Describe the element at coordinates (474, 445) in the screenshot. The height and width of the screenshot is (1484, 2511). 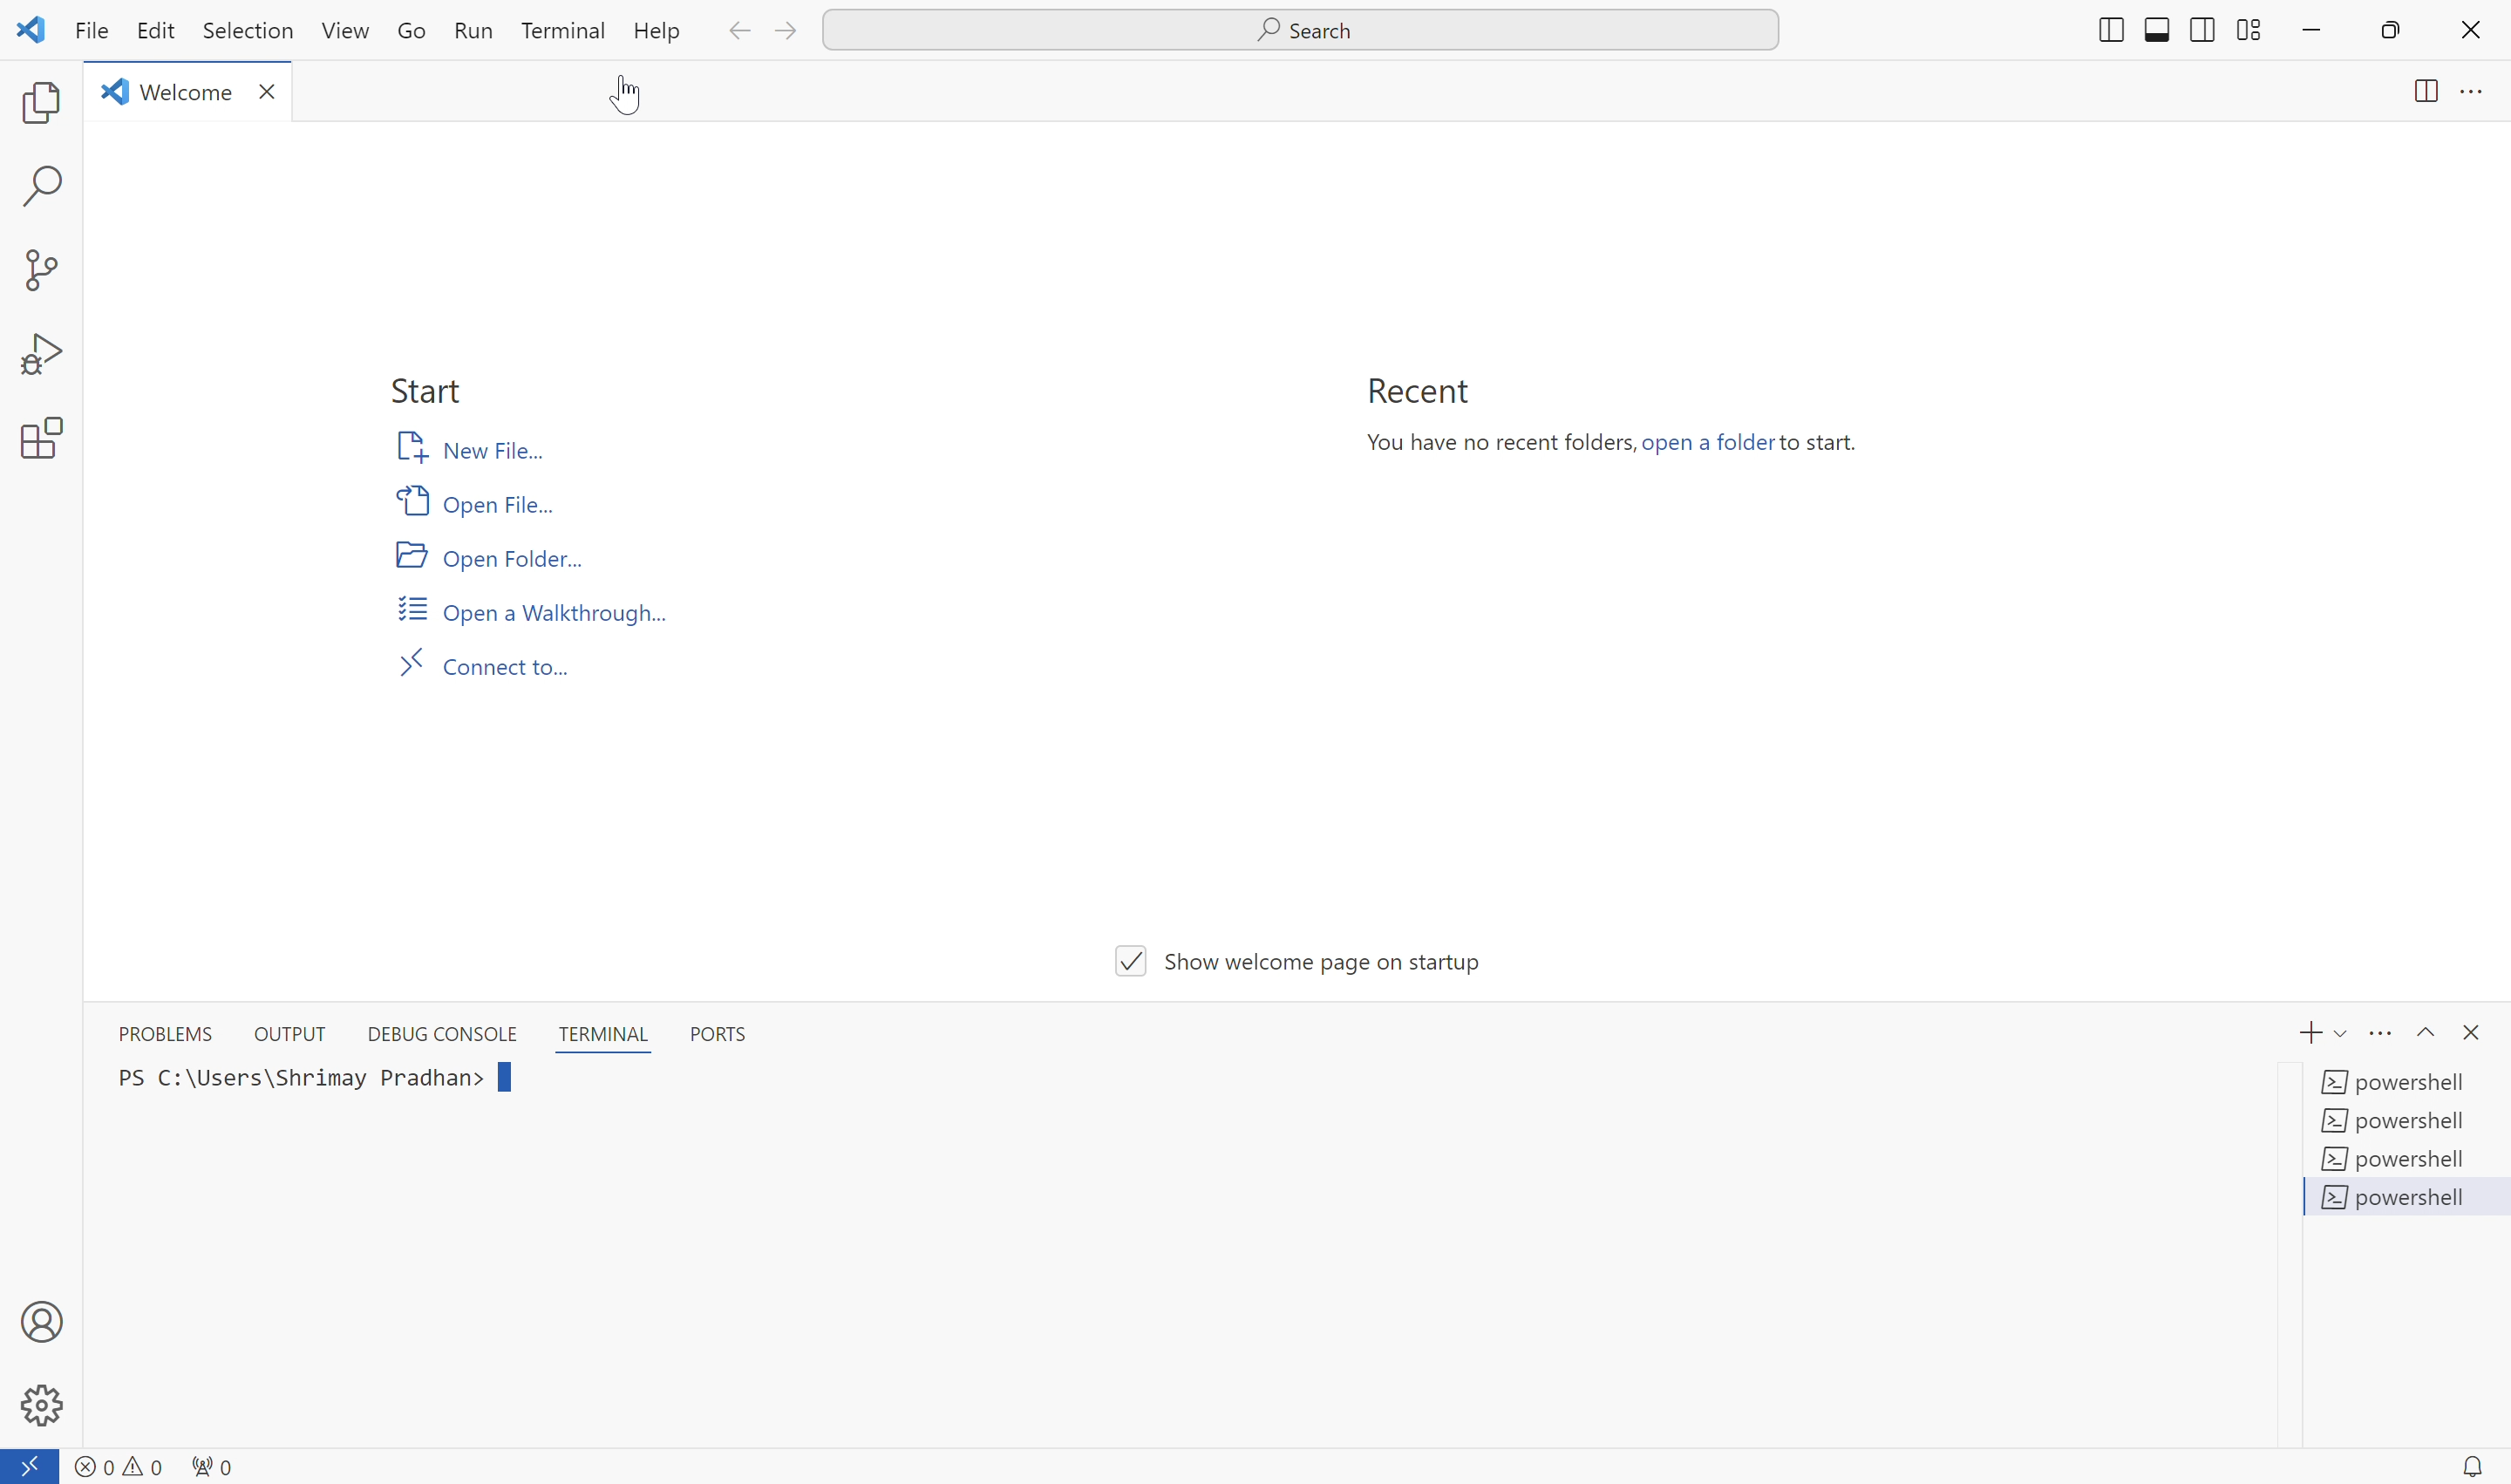
I see `New File...` at that location.